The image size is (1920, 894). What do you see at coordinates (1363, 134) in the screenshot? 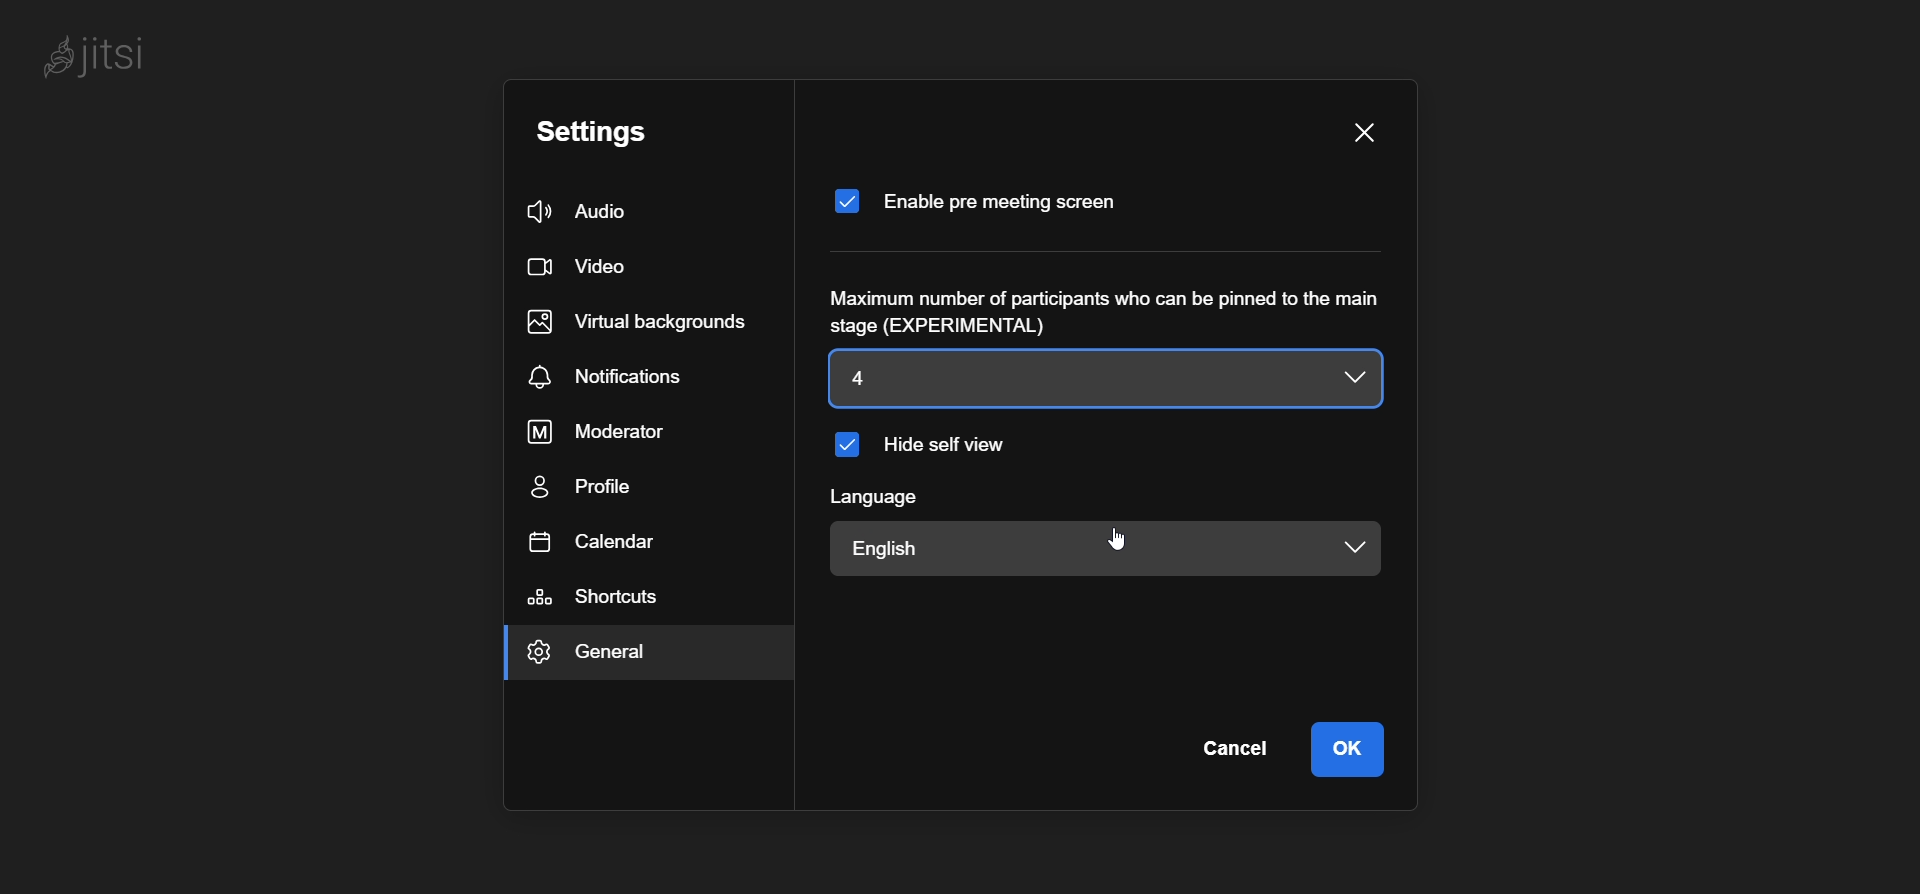
I see `close pane` at bounding box center [1363, 134].